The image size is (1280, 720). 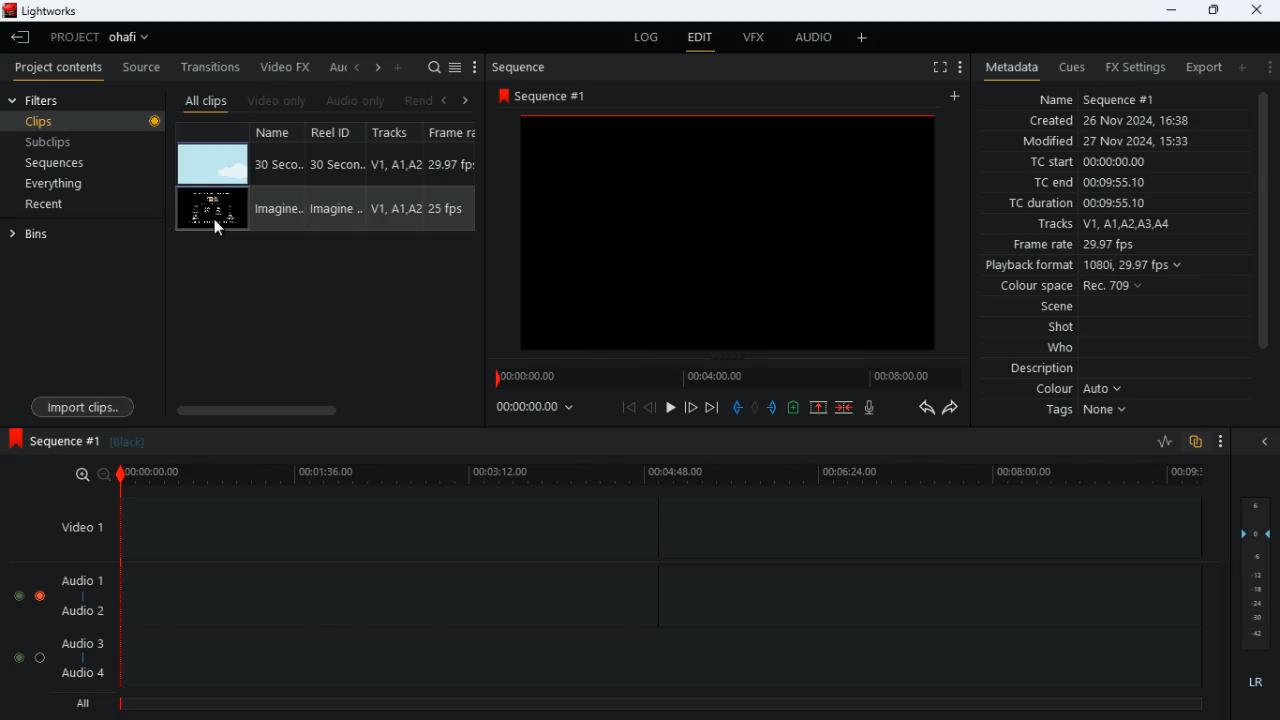 I want to click on shot, so click(x=1061, y=328).